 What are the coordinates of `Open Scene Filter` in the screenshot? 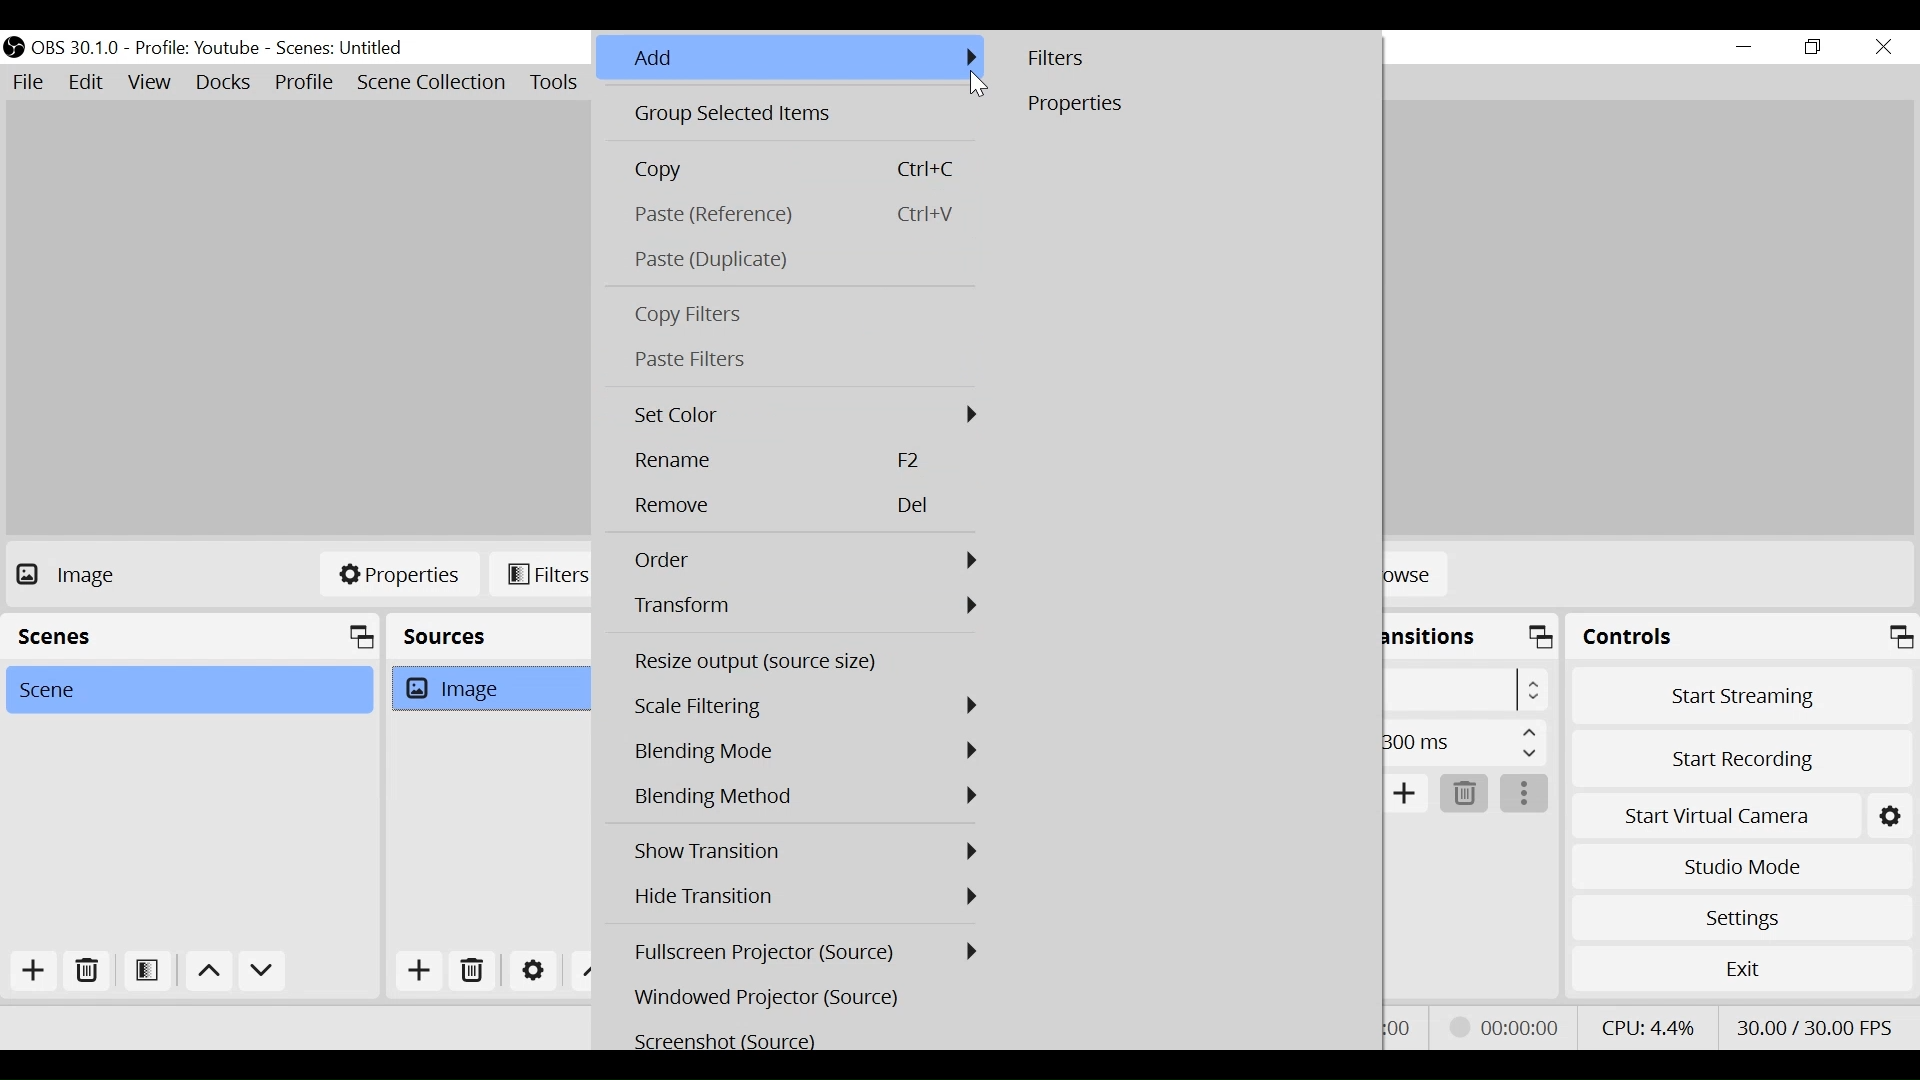 It's located at (149, 973).